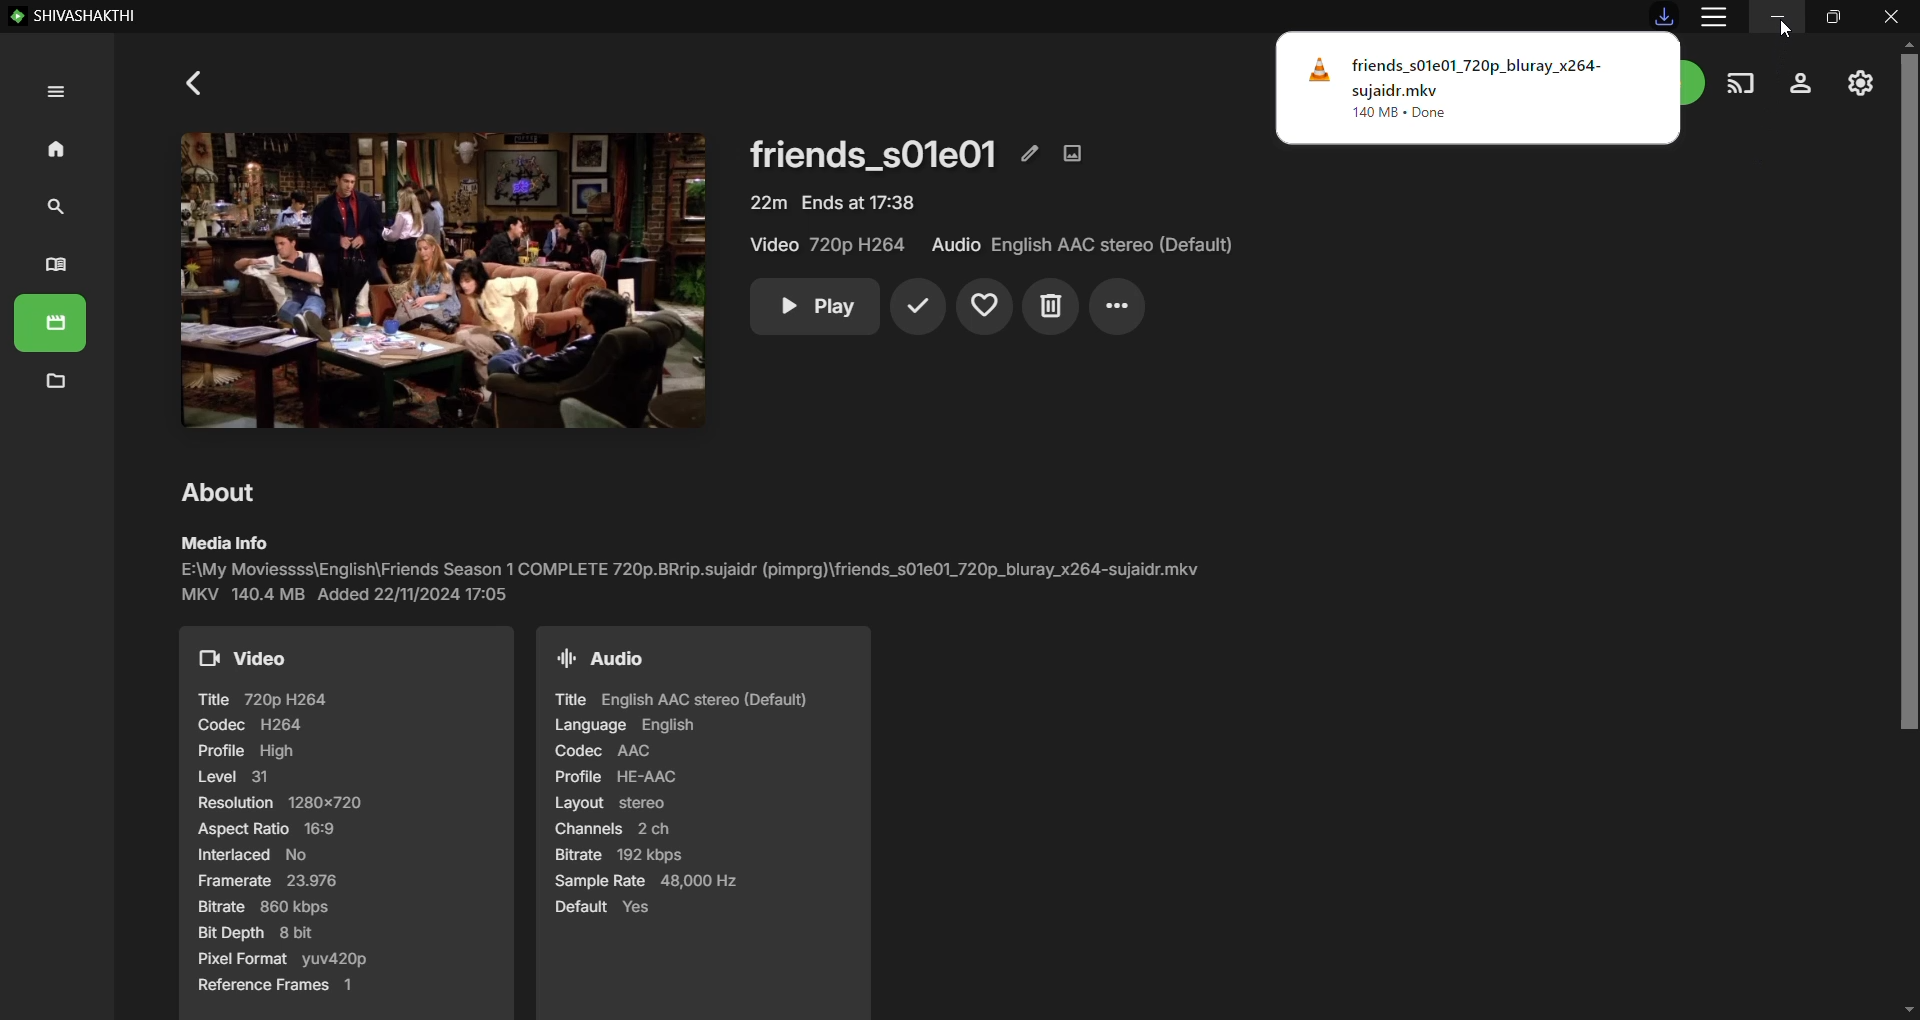 The width and height of the screenshot is (1920, 1020). Describe the element at coordinates (1075, 152) in the screenshot. I see `Edit Images` at that location.